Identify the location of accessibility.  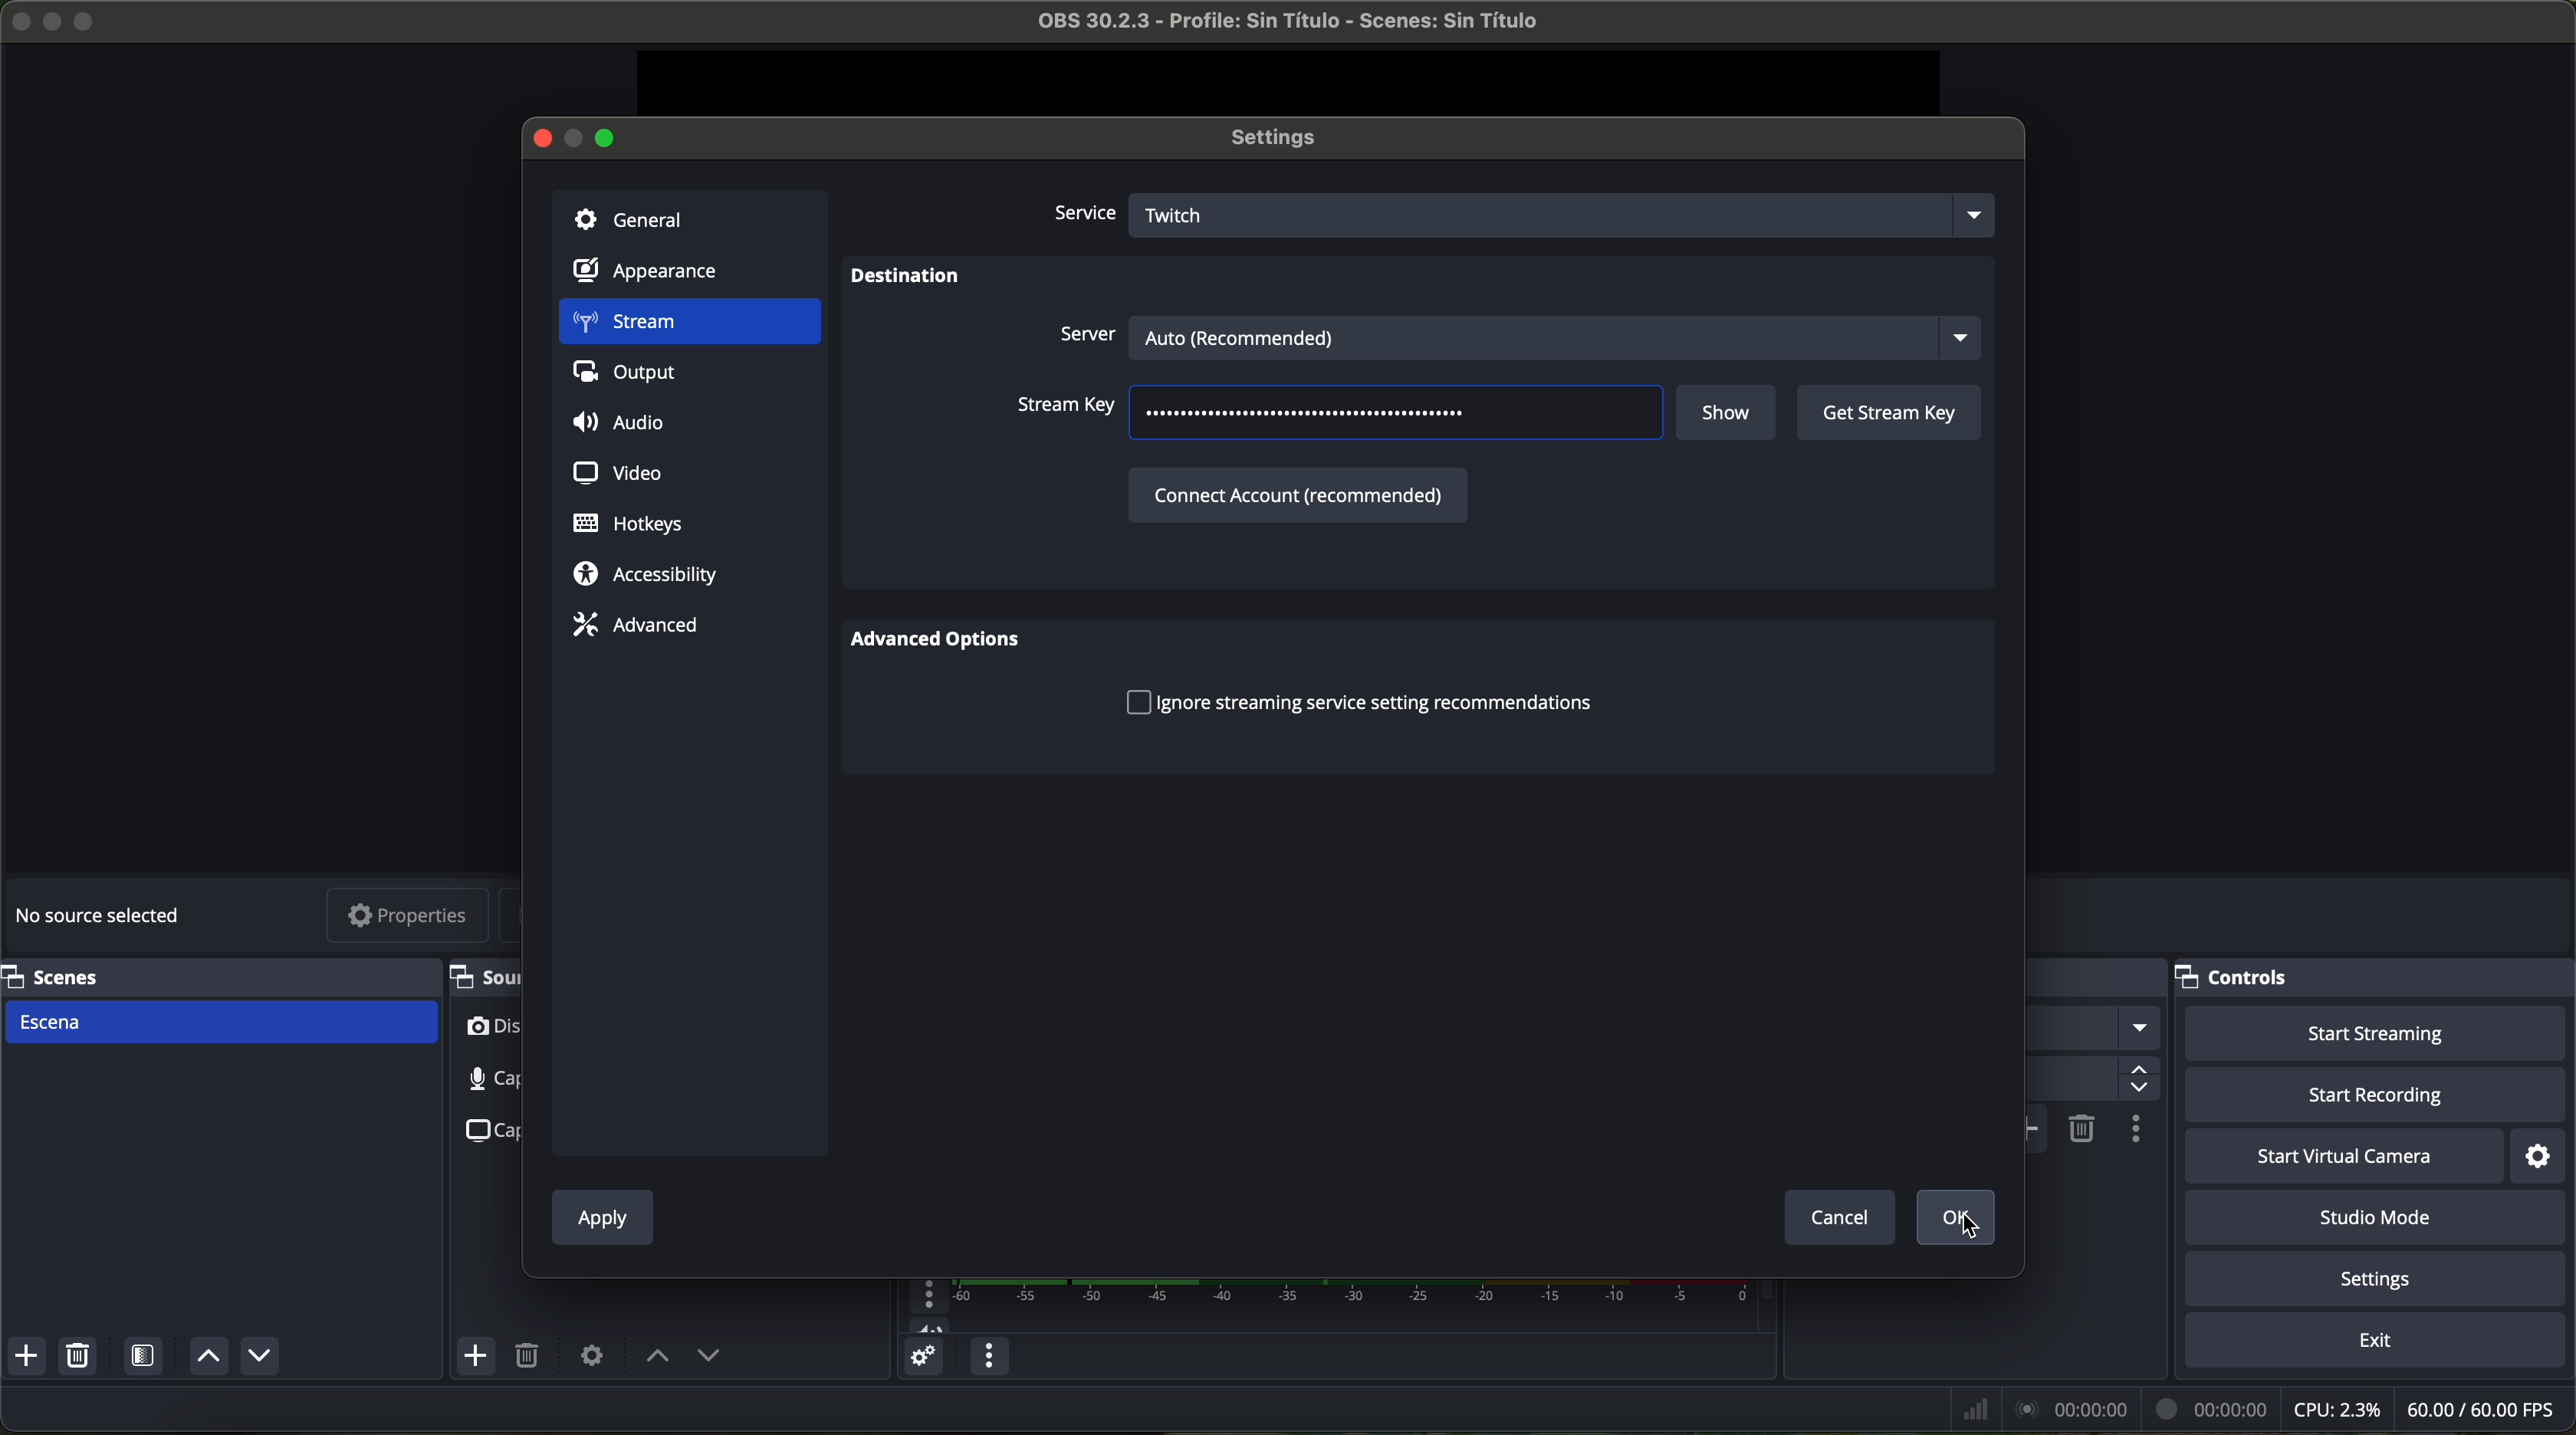
(646, 576).